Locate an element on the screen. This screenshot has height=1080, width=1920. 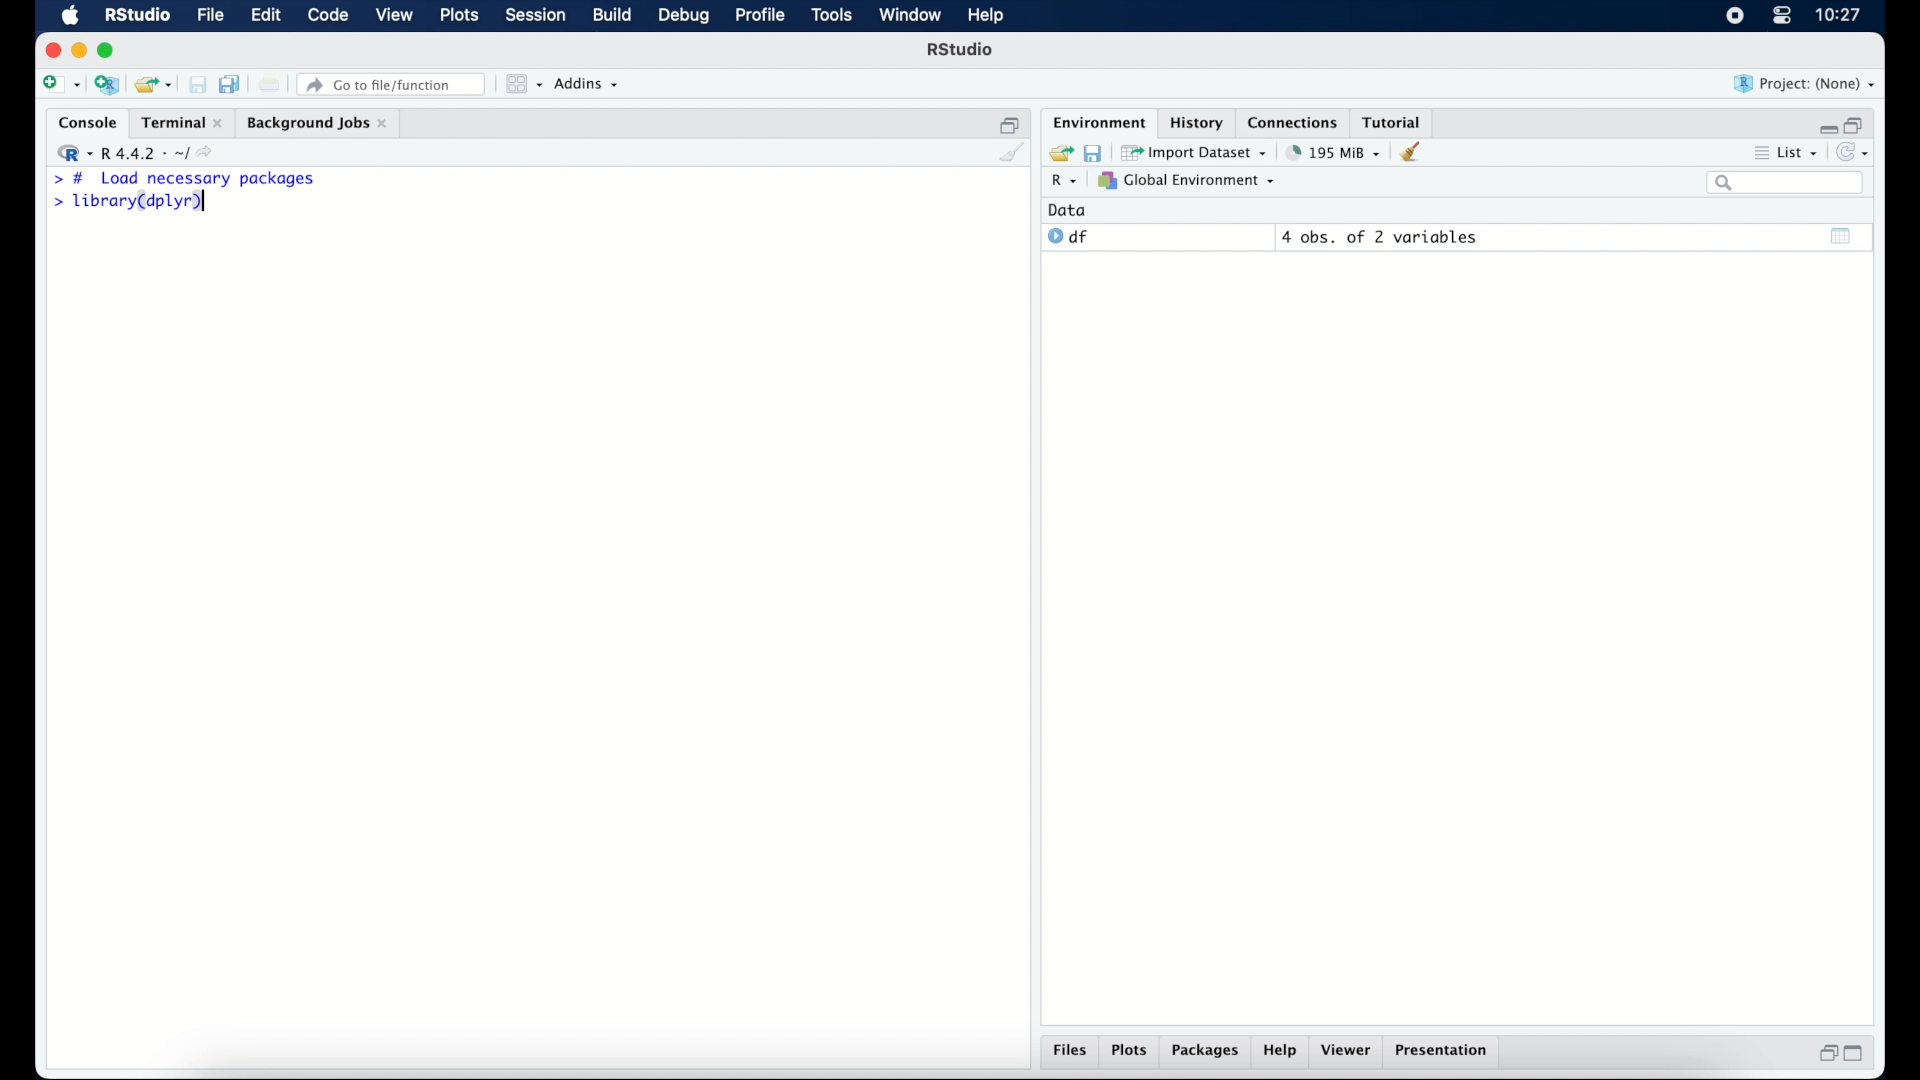
minimize is located at coordinates (79, 50).